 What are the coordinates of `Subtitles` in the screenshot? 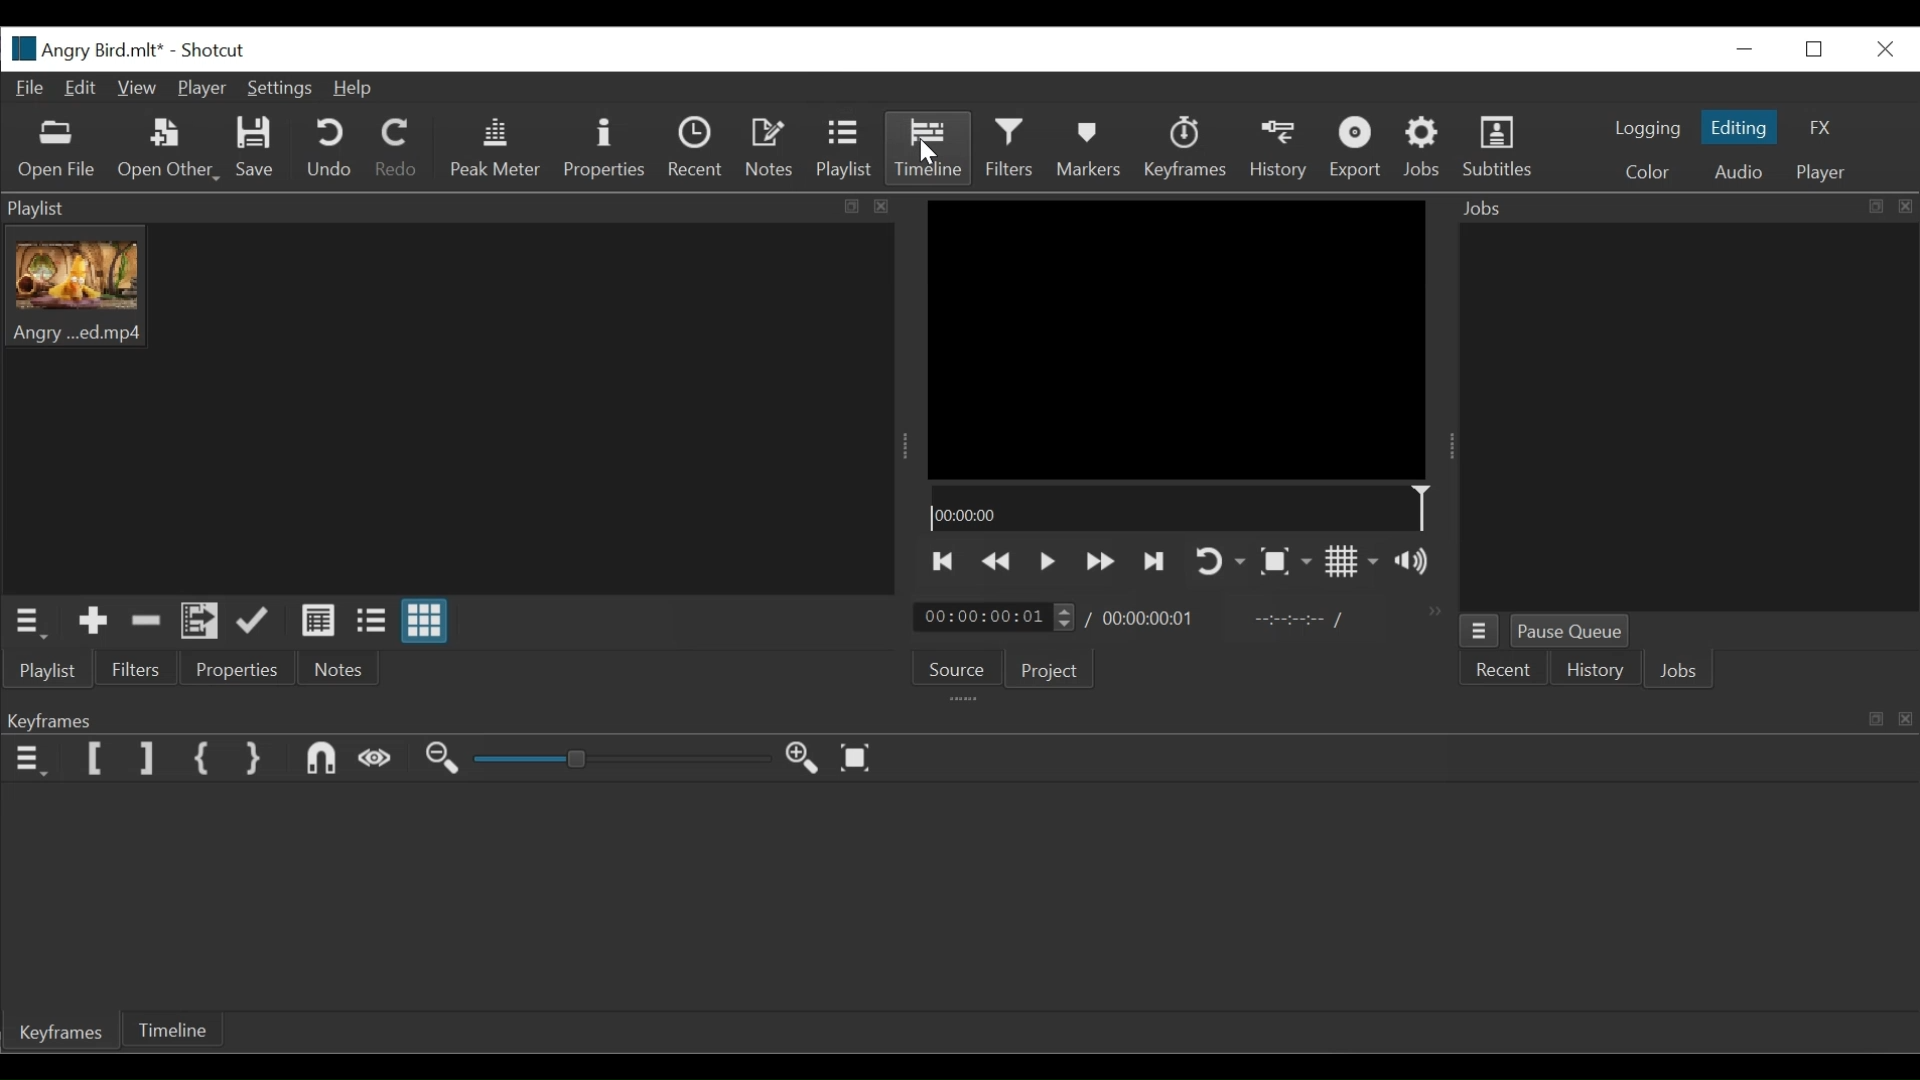 It's located at (1499, 147).